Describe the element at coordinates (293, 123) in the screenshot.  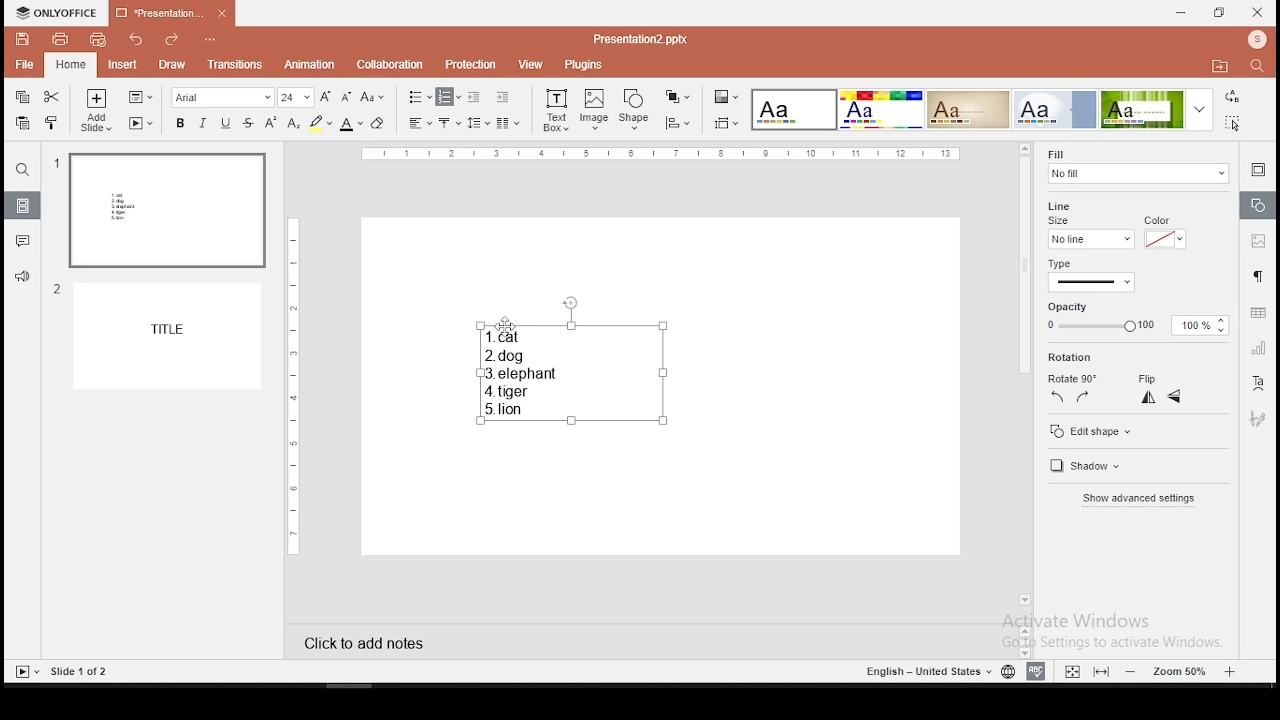
I see `subscript` at that location.